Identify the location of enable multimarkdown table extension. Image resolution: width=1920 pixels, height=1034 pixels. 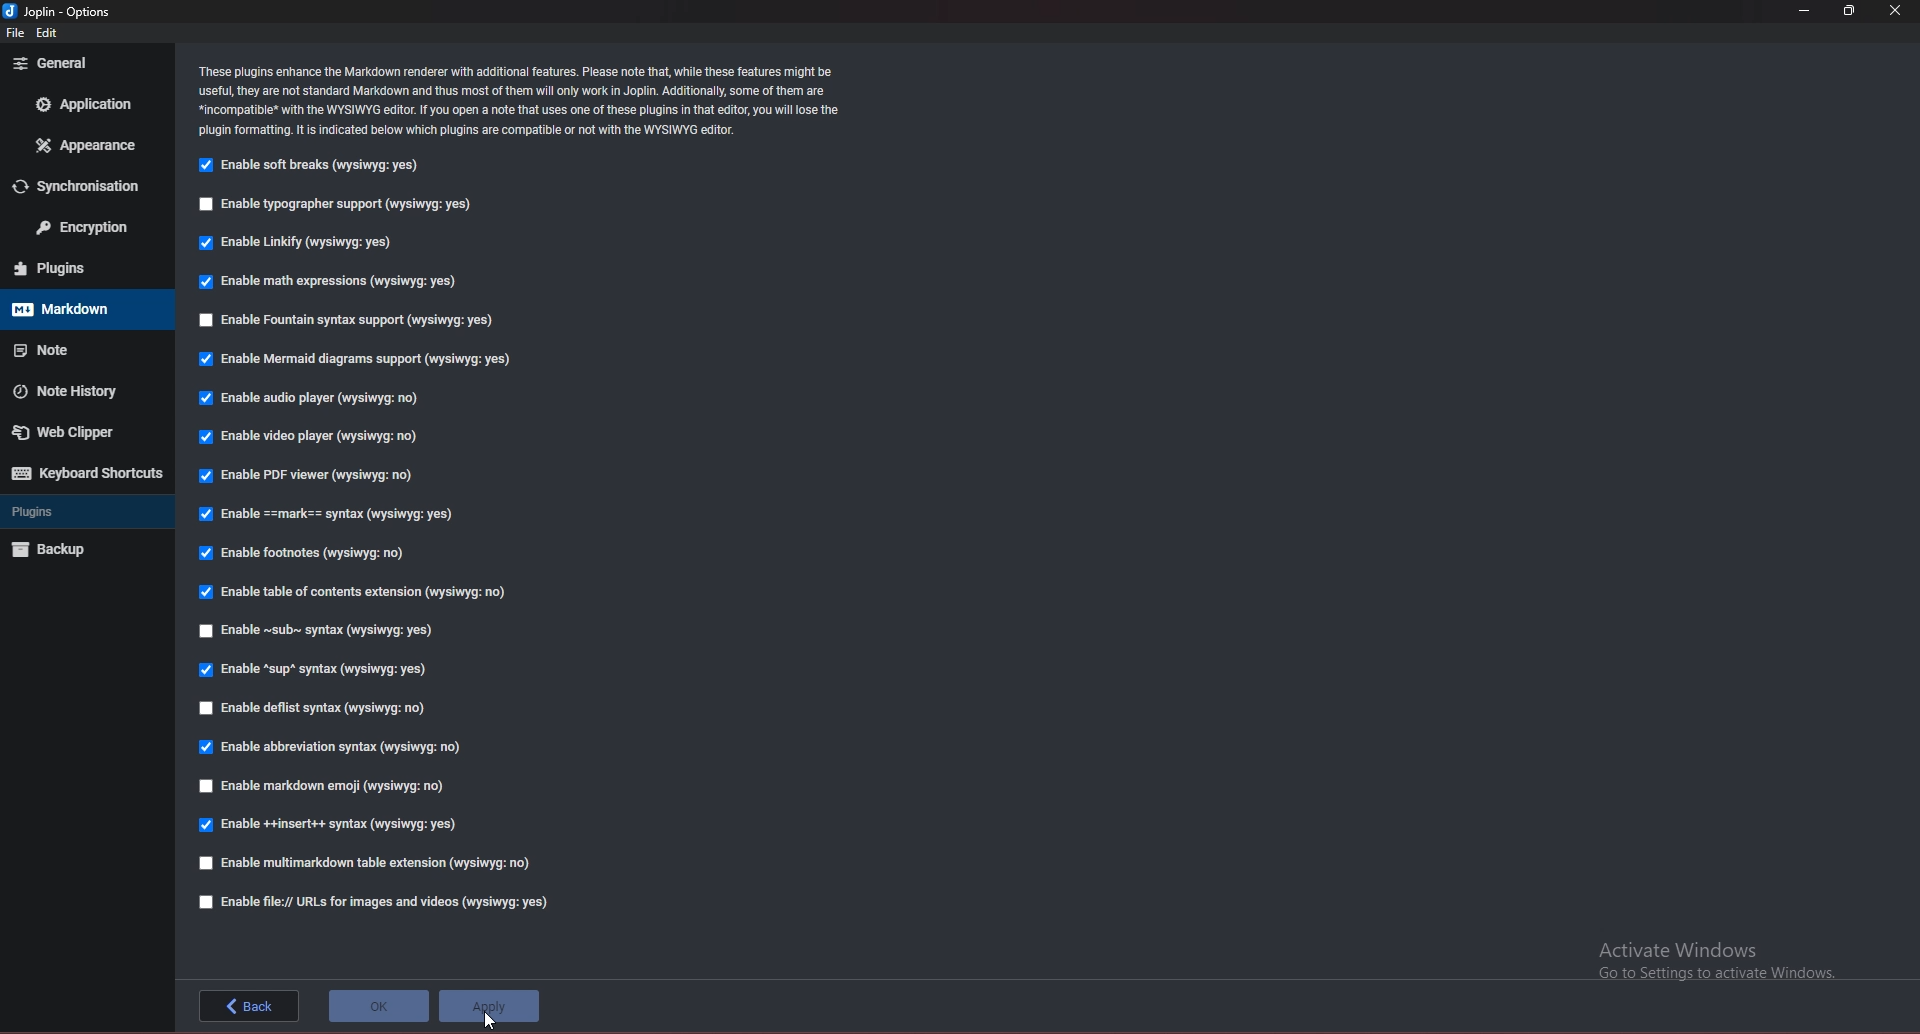
(373, 865).